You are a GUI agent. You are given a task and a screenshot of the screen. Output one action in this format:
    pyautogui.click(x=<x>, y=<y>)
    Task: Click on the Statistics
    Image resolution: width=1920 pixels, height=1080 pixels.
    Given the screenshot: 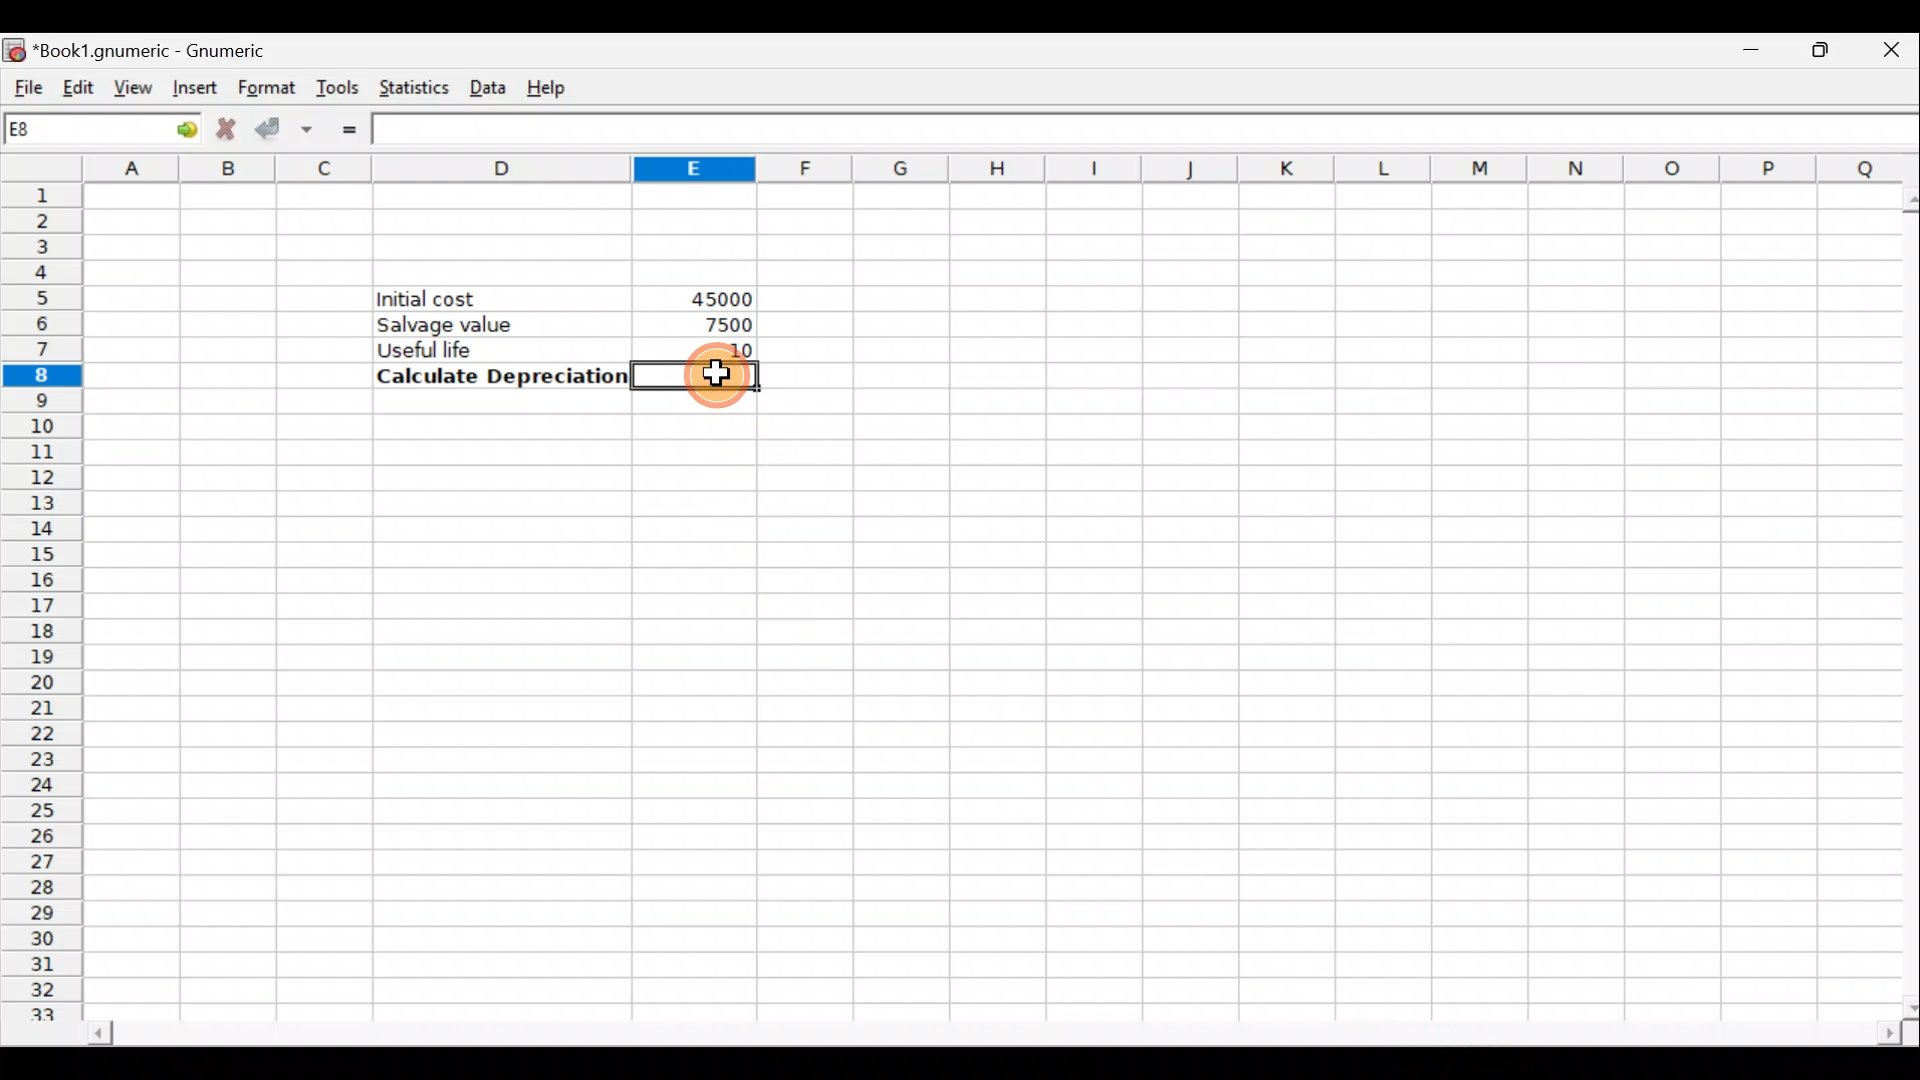 What is the action you would take?
    pyautogui.click(x=415, y=86)
    